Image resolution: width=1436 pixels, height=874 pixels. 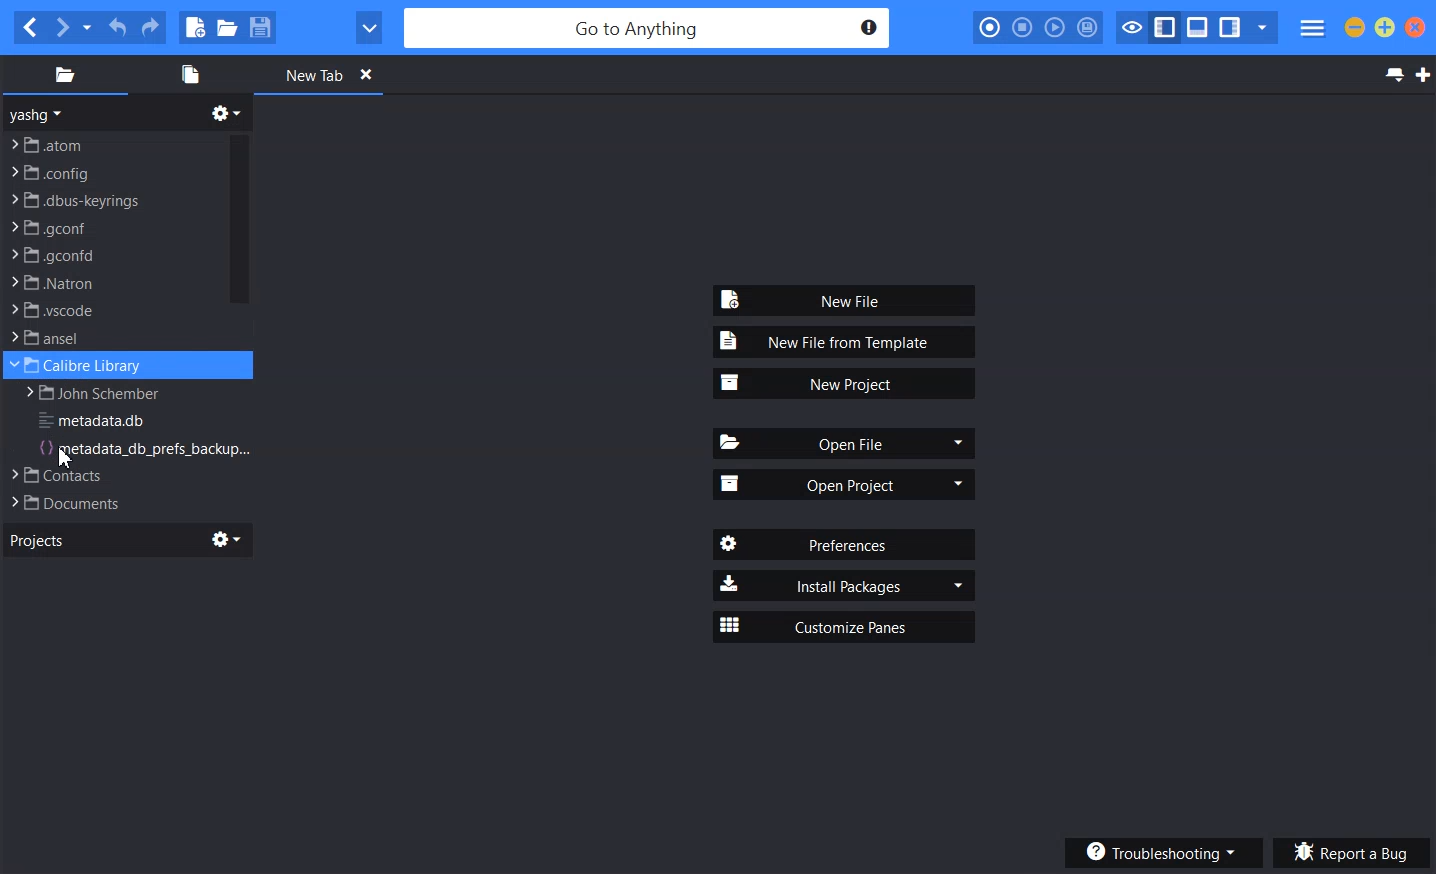 I want to click on File, so click(x=100, y=422).